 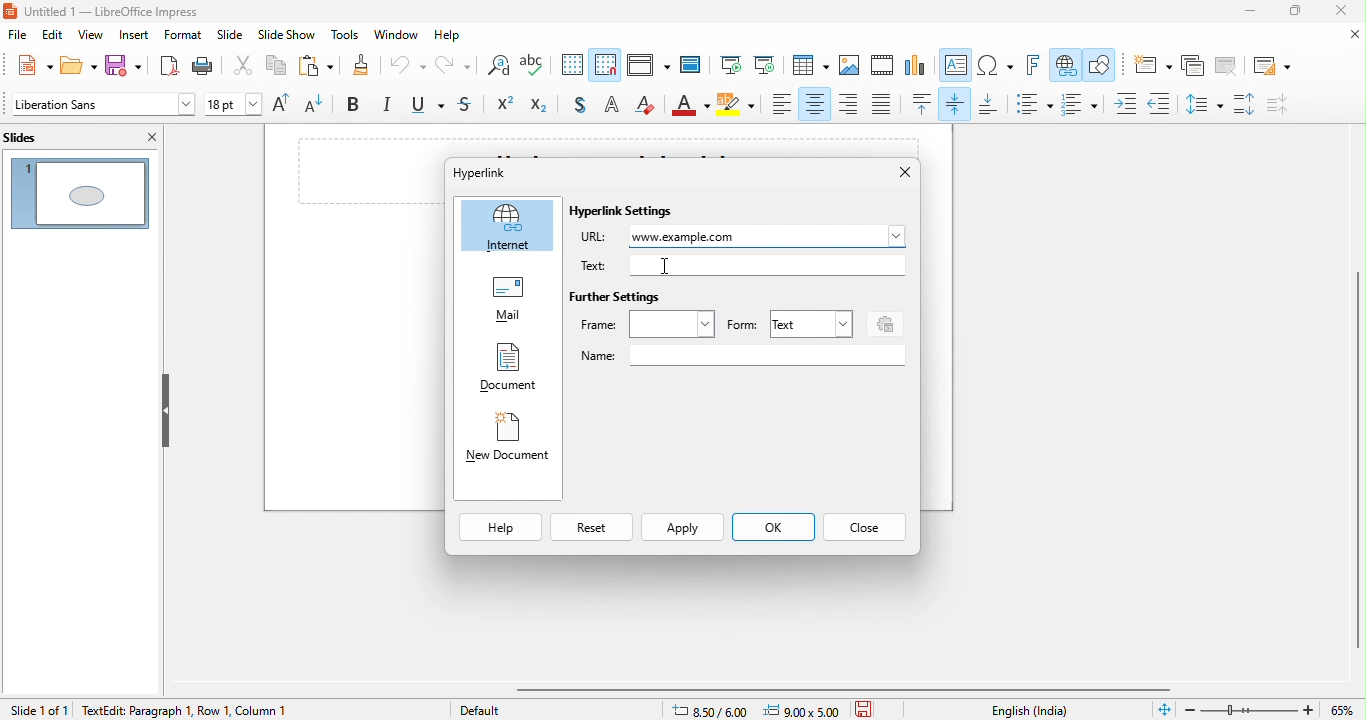 I want to click on 8.50/6.00, so click(x=717, y=709).